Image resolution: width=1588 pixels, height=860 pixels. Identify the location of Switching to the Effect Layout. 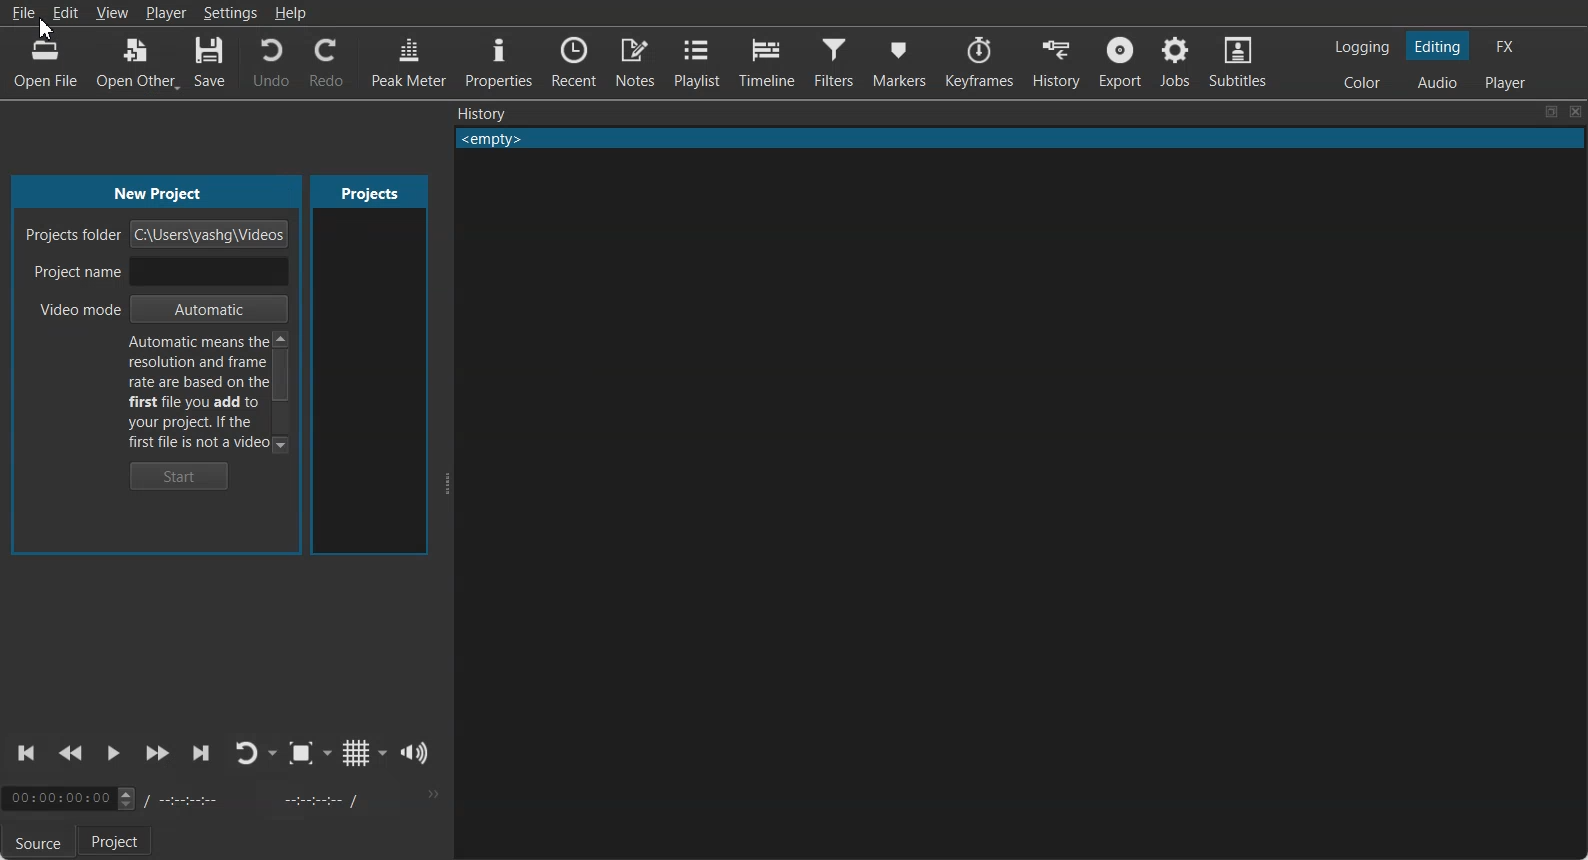
(1504, 45).